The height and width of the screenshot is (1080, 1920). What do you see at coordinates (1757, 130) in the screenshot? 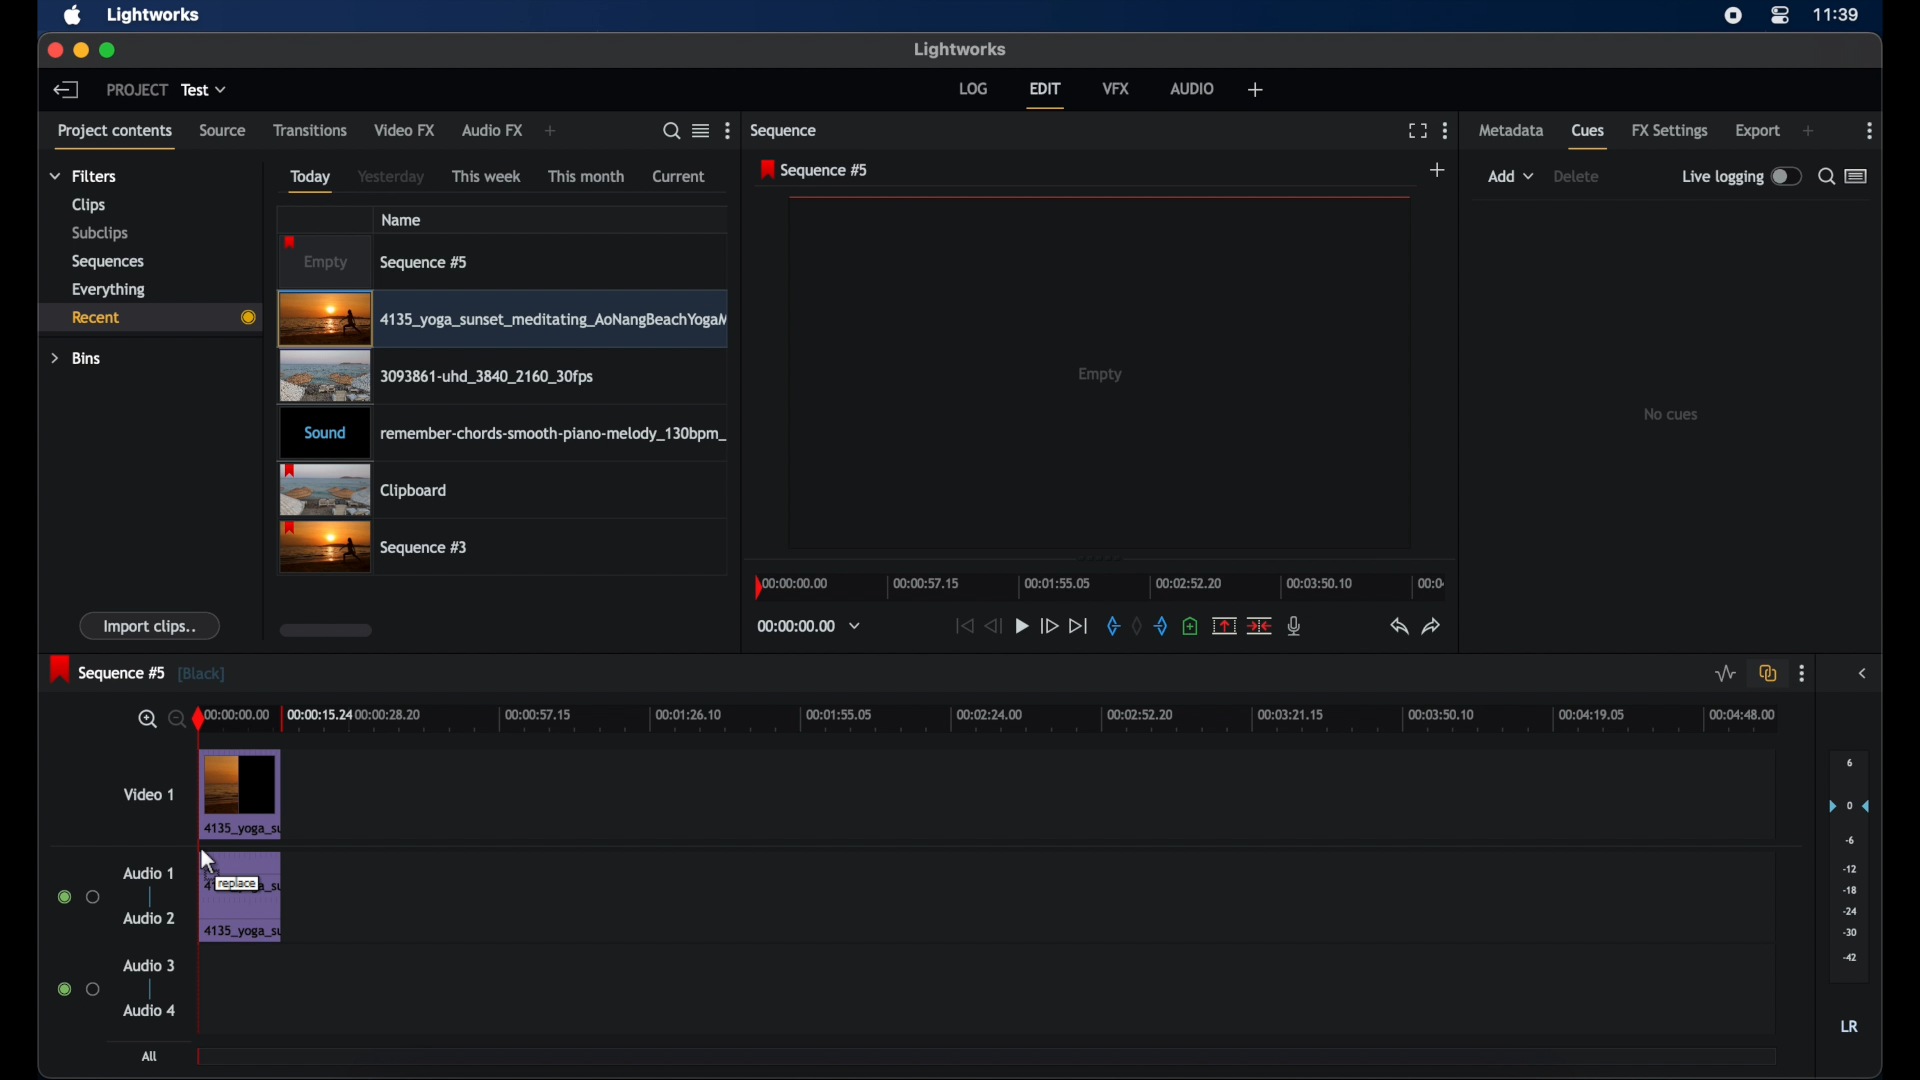
I see `export` at bounding box center [1757, 130].